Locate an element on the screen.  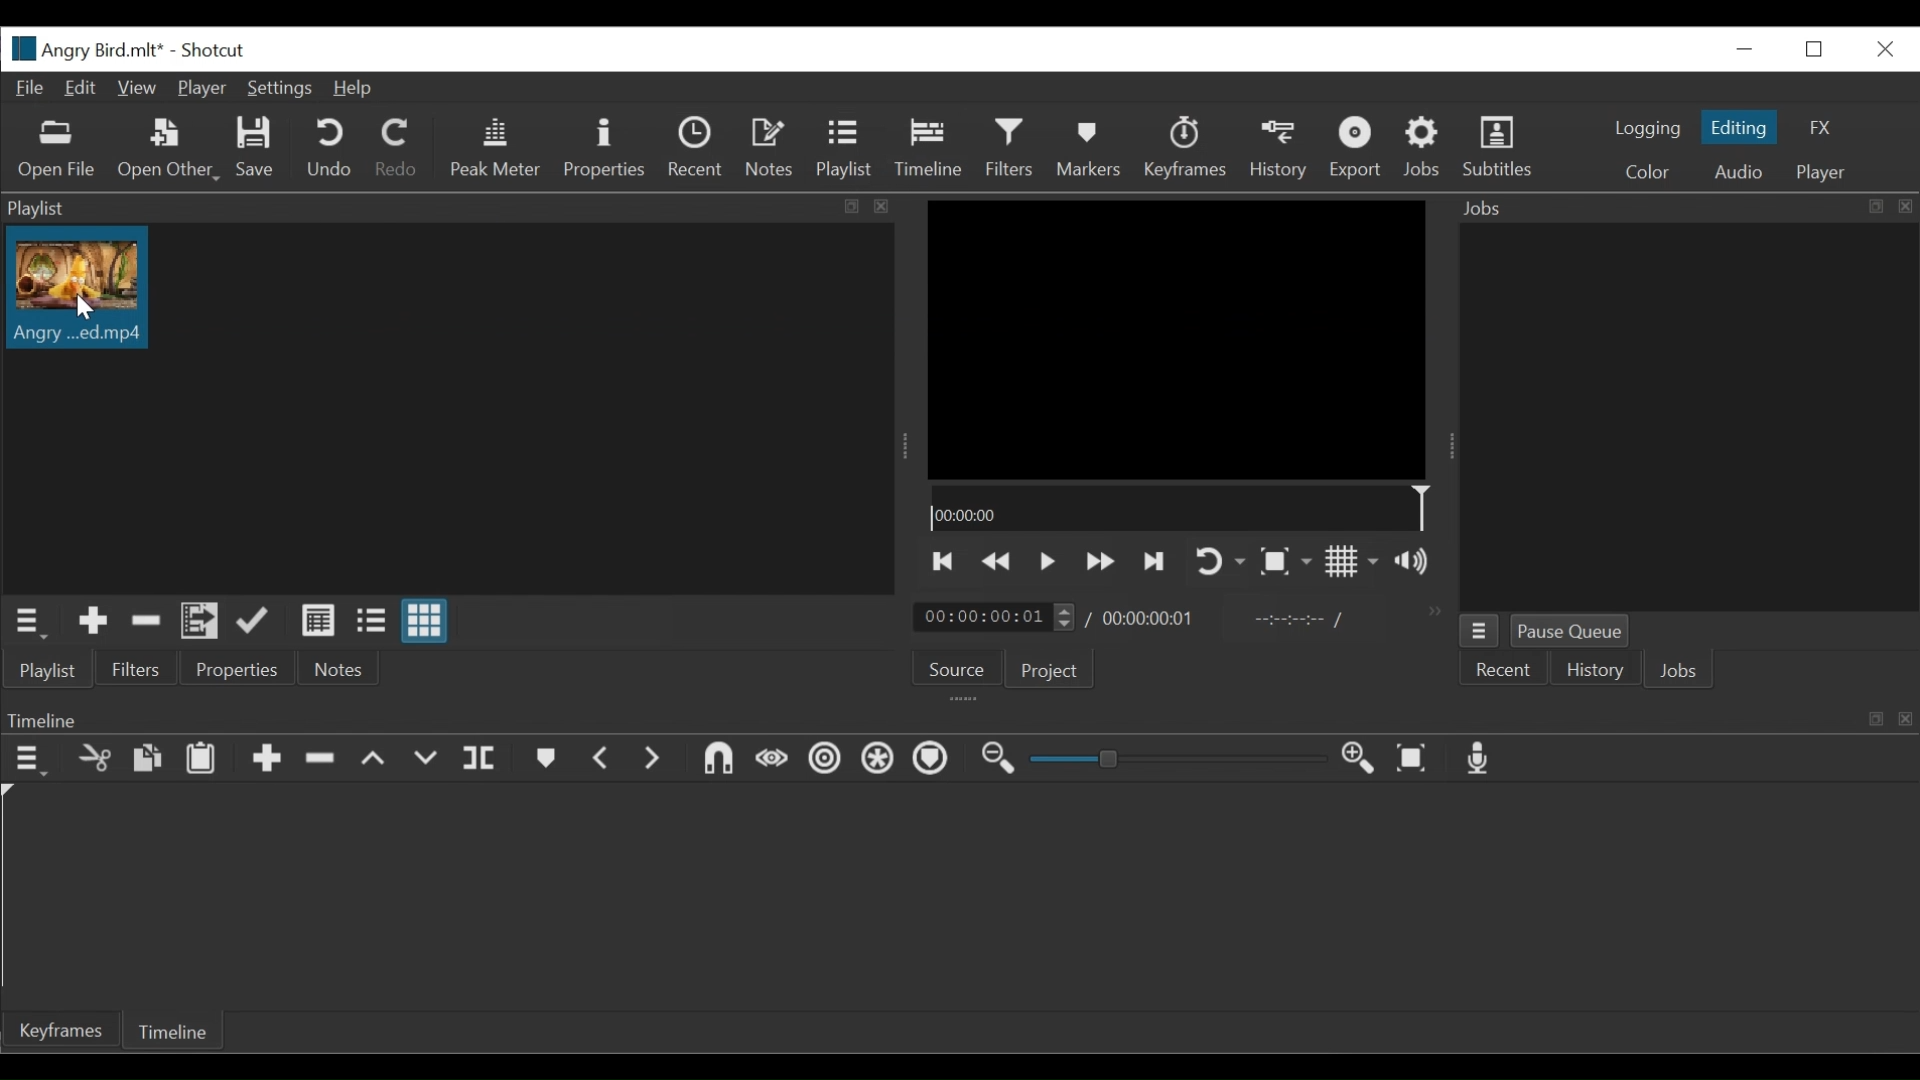
Timeline is located at coordinates (931, 149).